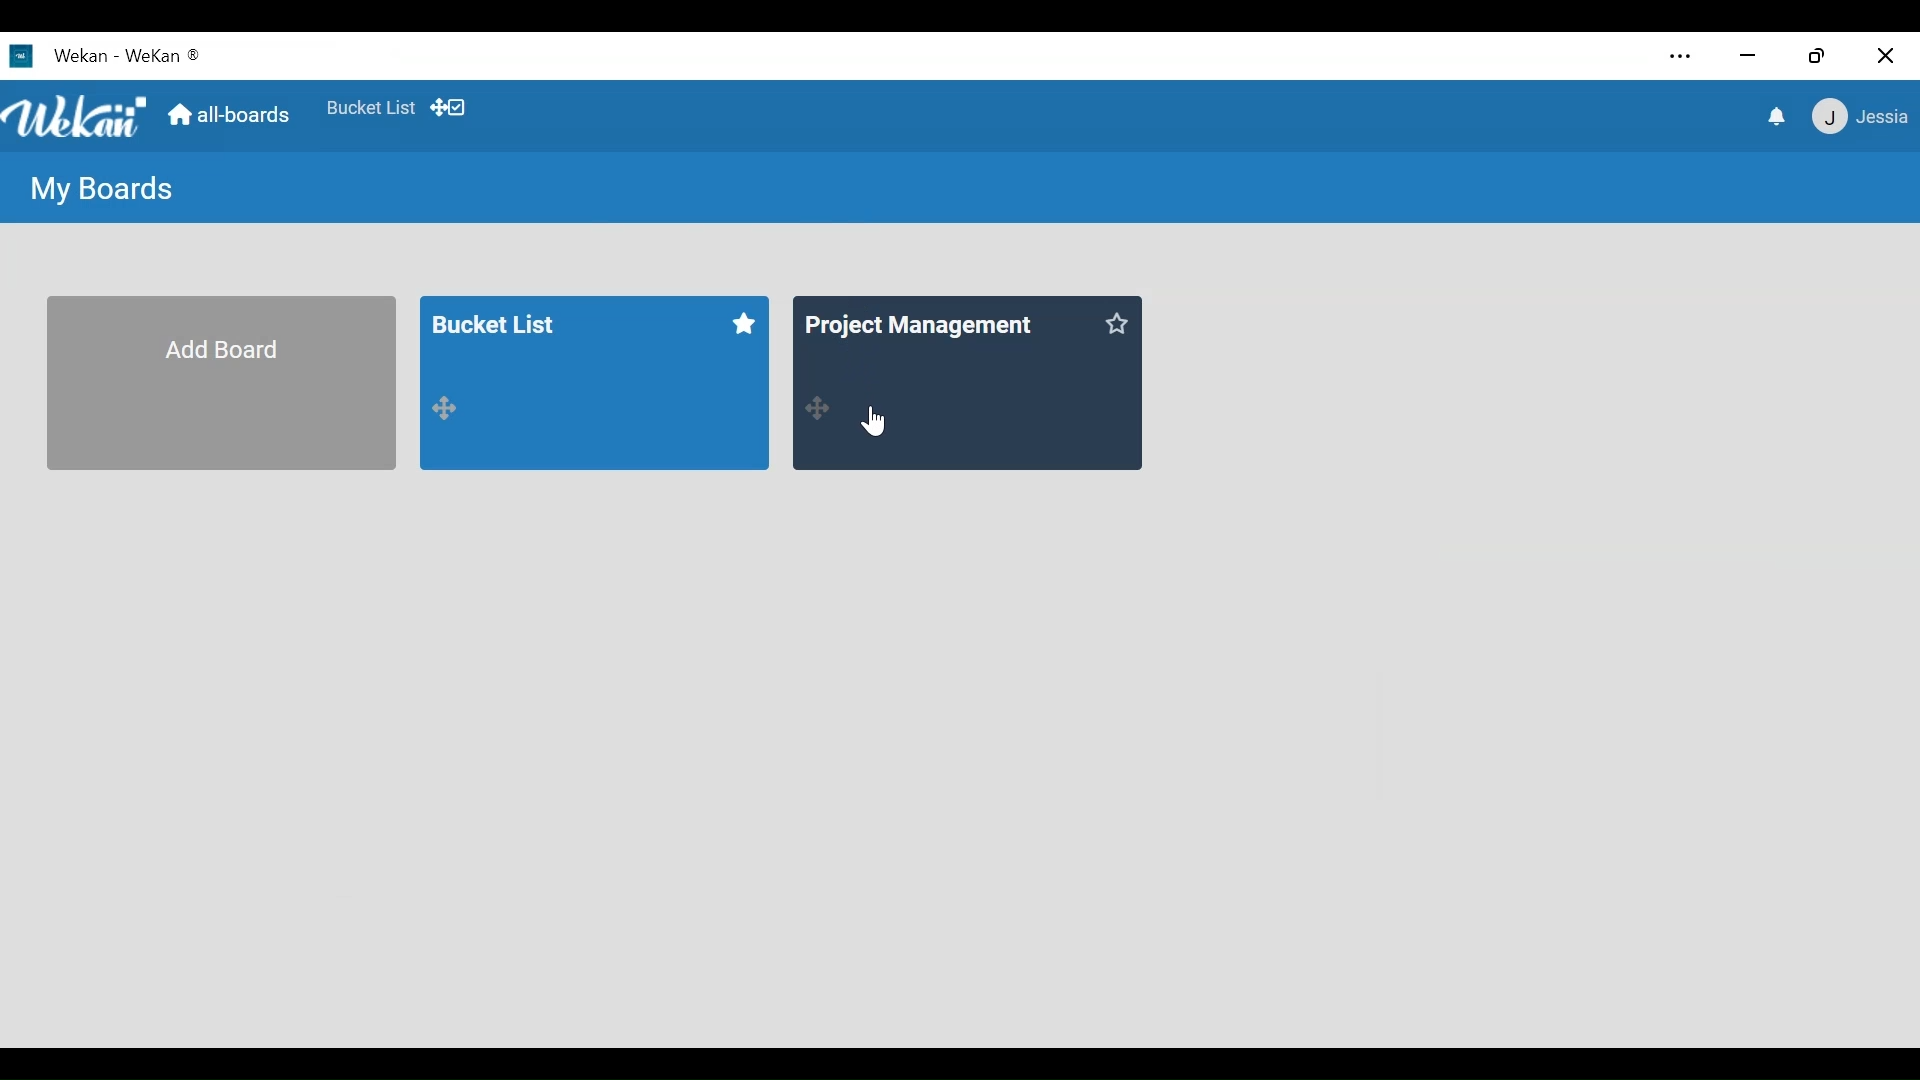 This screenshot has height=1080, width=1920. What do you see at coordinates (1861, 116) in the screenshot?
I see `Member` at bounding box center [1861, 116].